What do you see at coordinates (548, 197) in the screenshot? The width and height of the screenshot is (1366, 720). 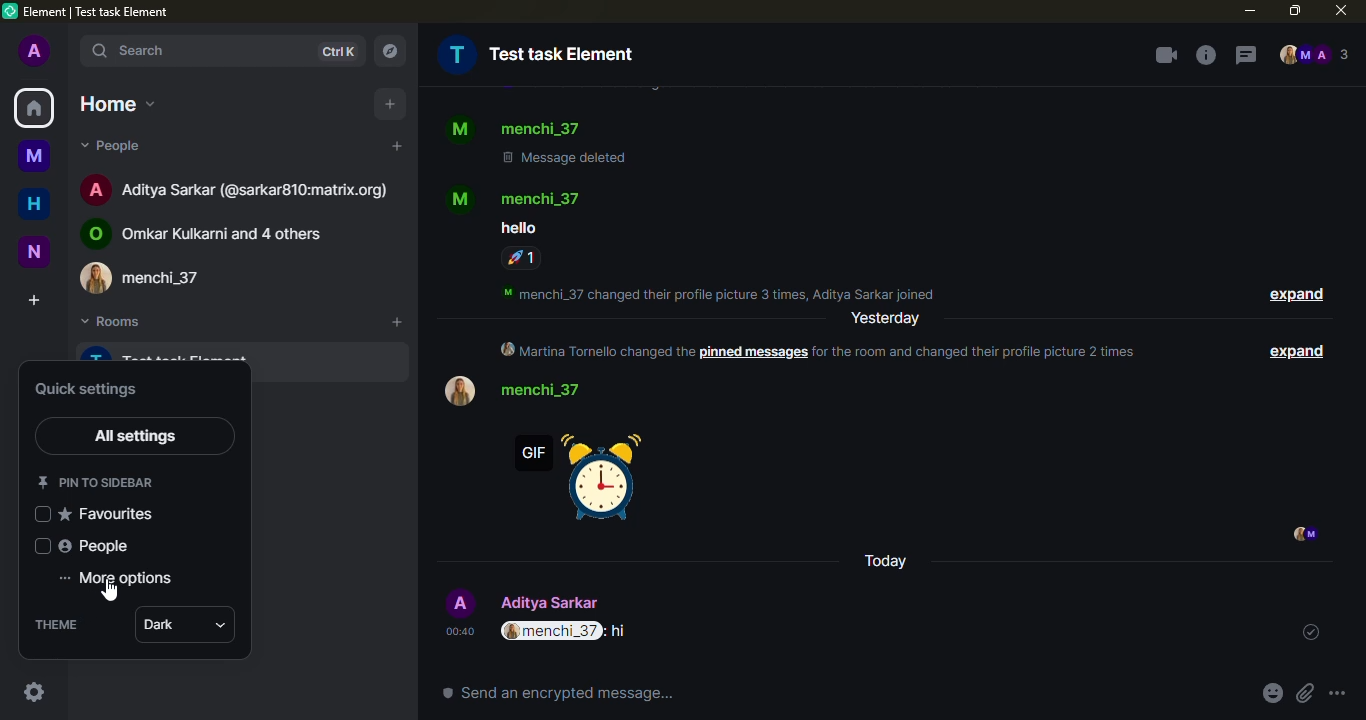 I see `contact` at bounding box center [548, 197].